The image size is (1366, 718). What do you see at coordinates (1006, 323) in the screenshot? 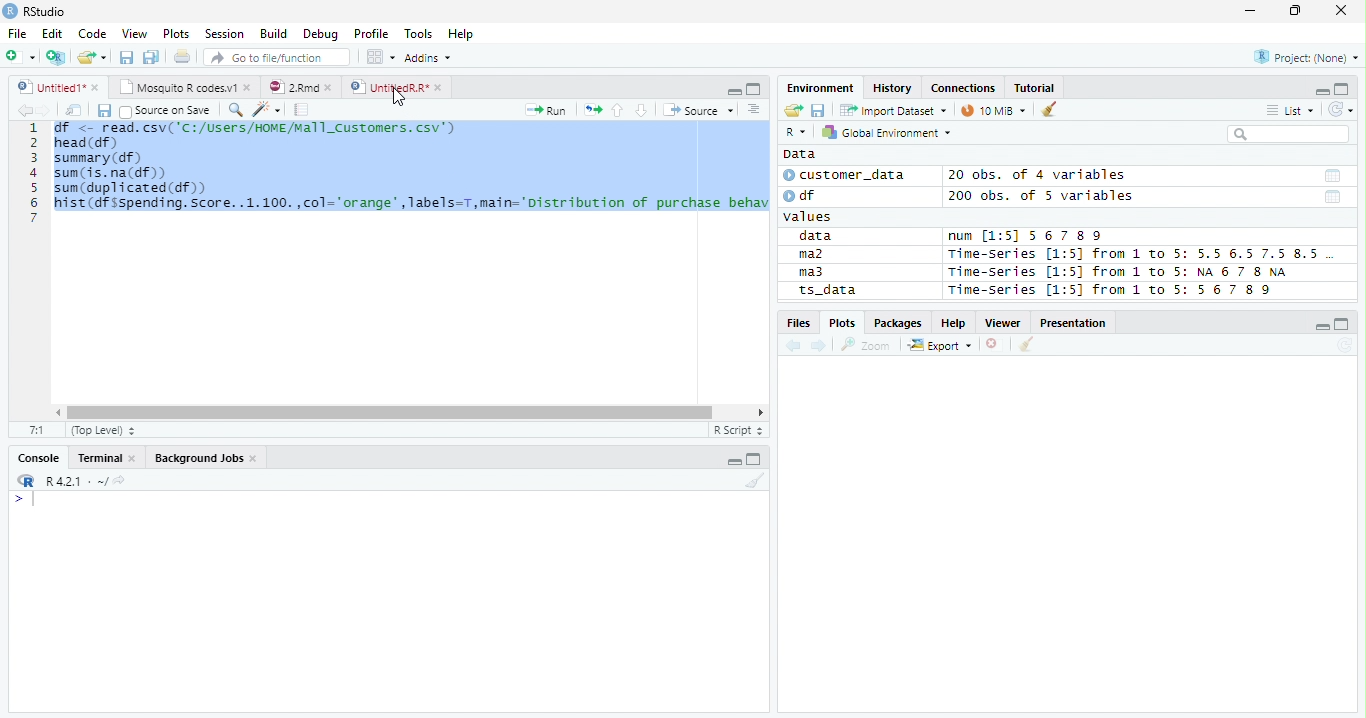
I see `Viewer` at bounding box center [1006, 323].